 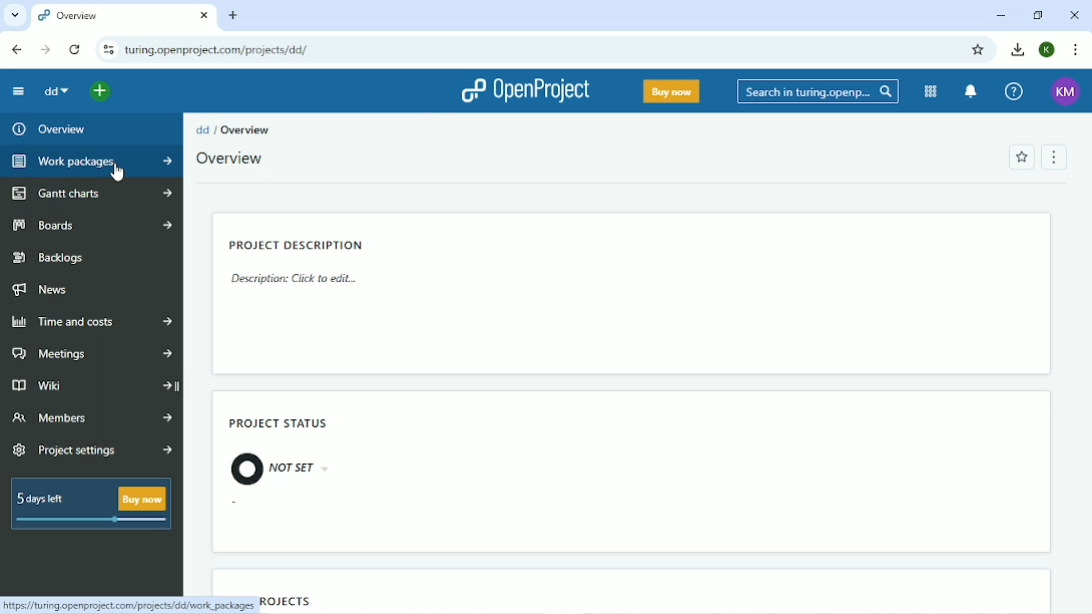 I want to click on Overview, so click(x=229, y=158).